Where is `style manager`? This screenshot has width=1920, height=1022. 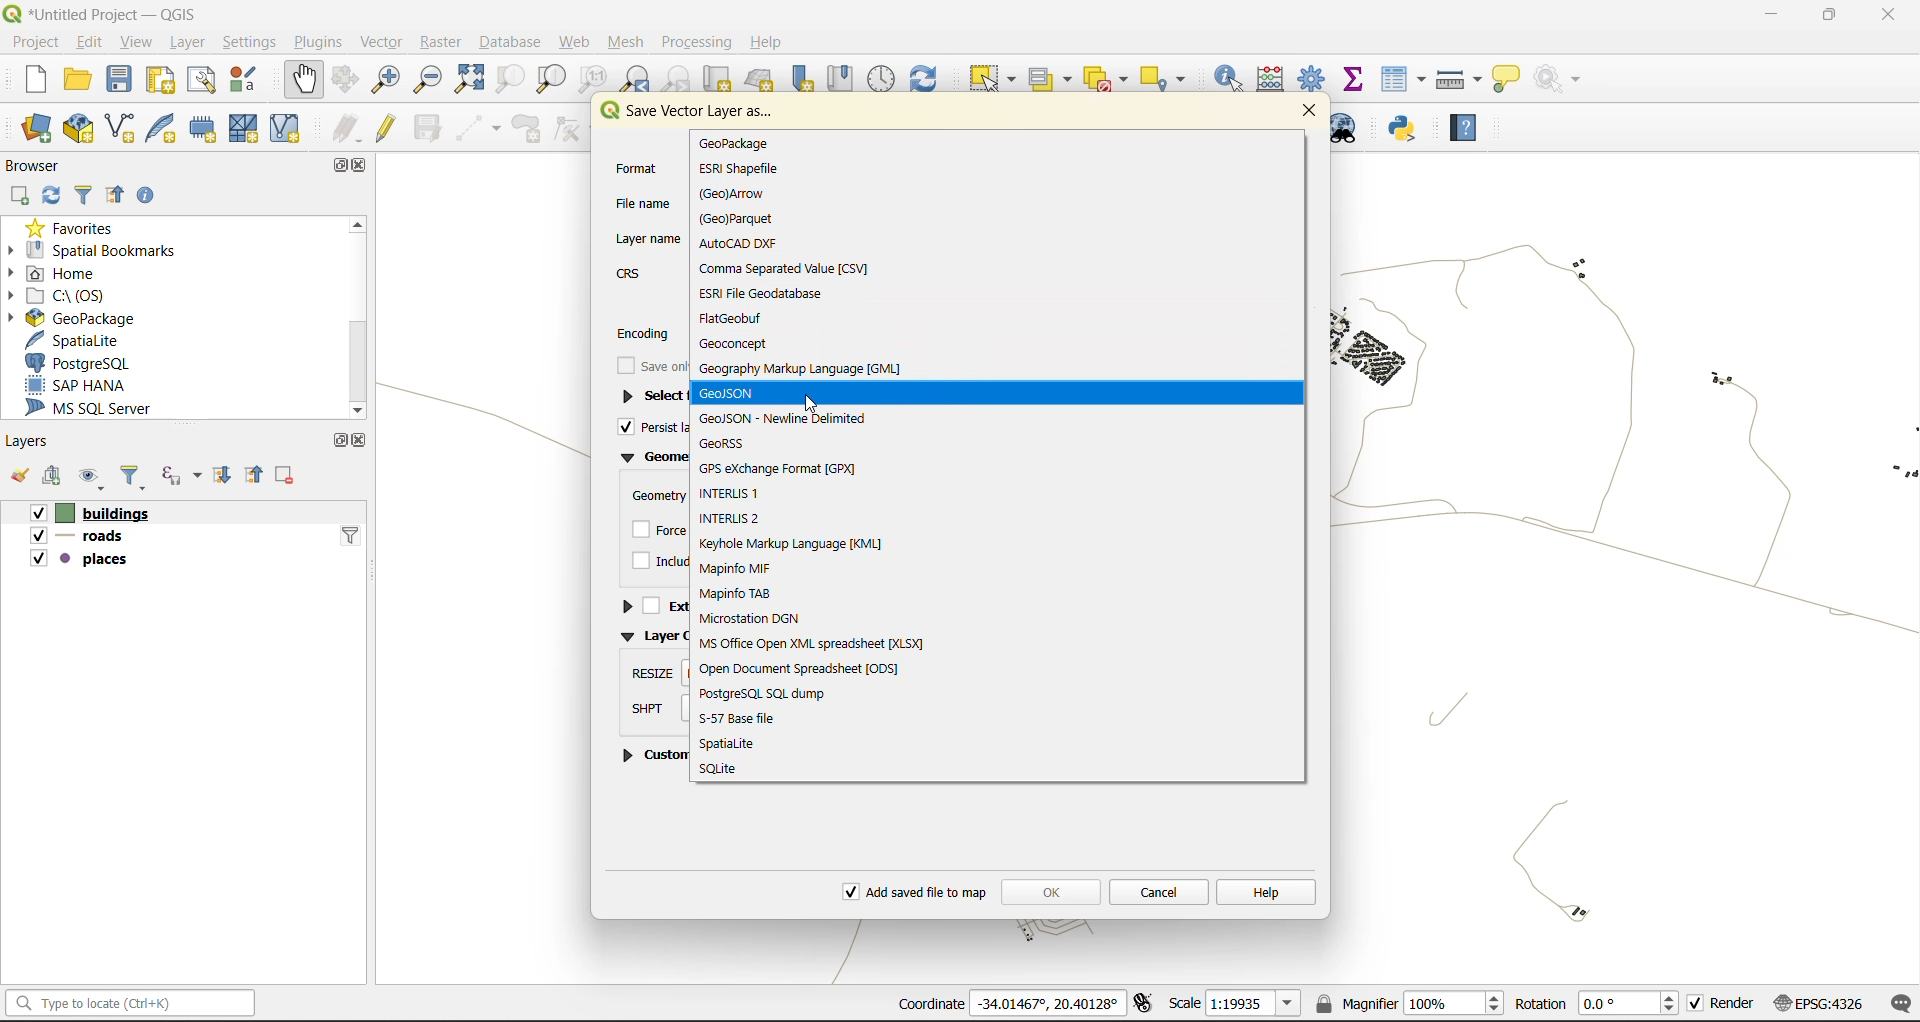 style manager is located at coordinates (244, 82).